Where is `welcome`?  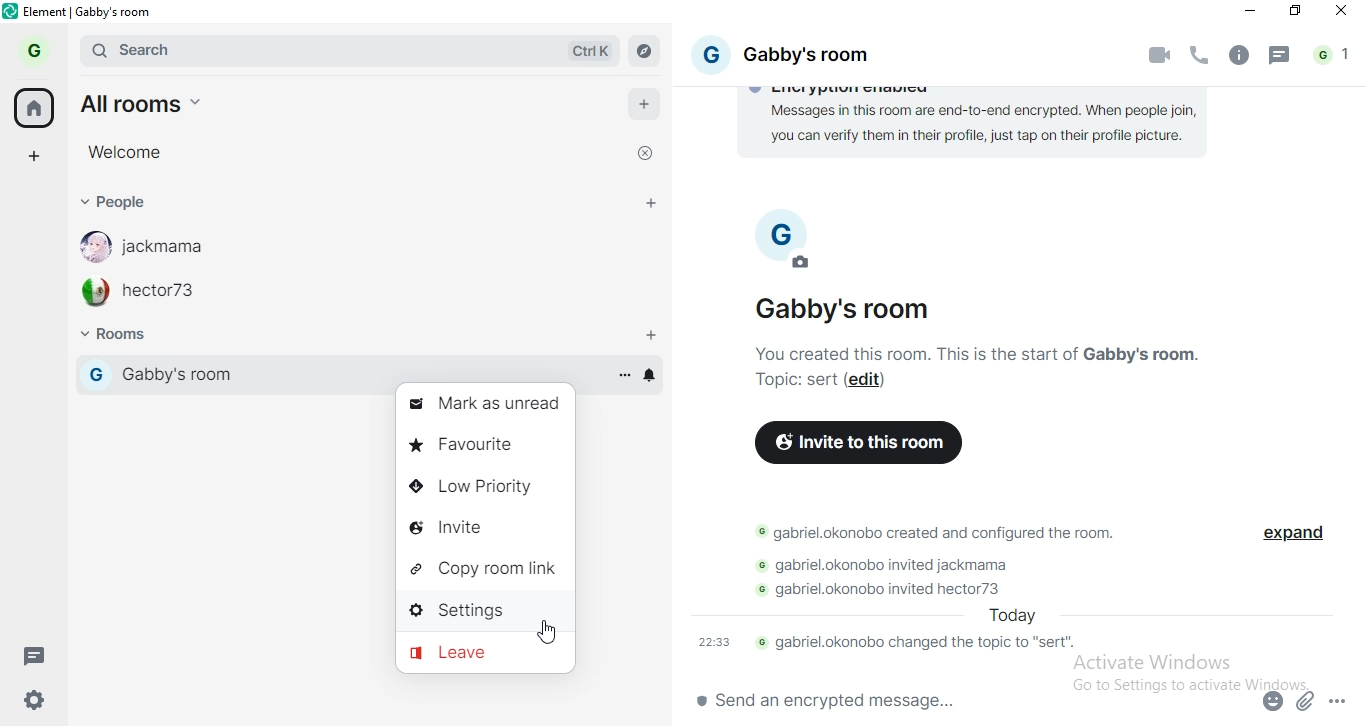 welcome is located at coordinates (123, 151).